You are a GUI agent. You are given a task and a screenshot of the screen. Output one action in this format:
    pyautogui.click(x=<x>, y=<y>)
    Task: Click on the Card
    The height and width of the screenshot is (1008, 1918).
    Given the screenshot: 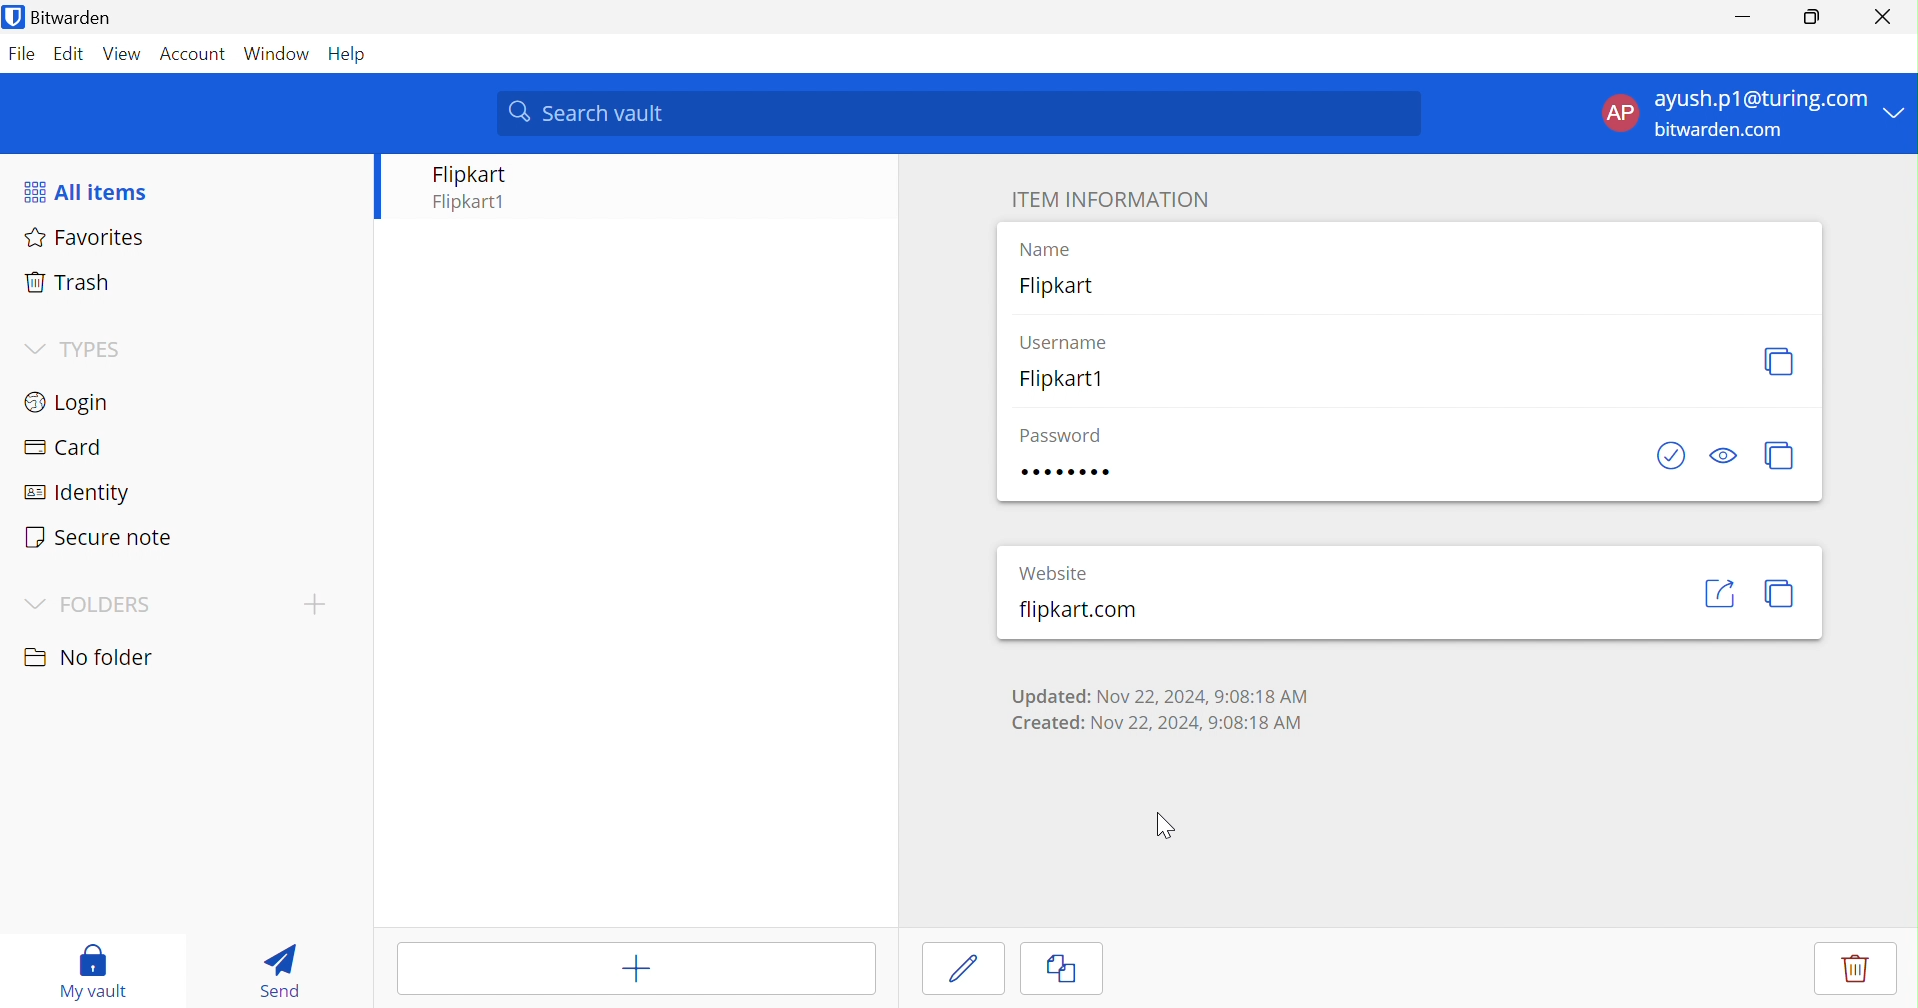 What is the action you would take?
    pyautogui.click(x=67, y=448)
    